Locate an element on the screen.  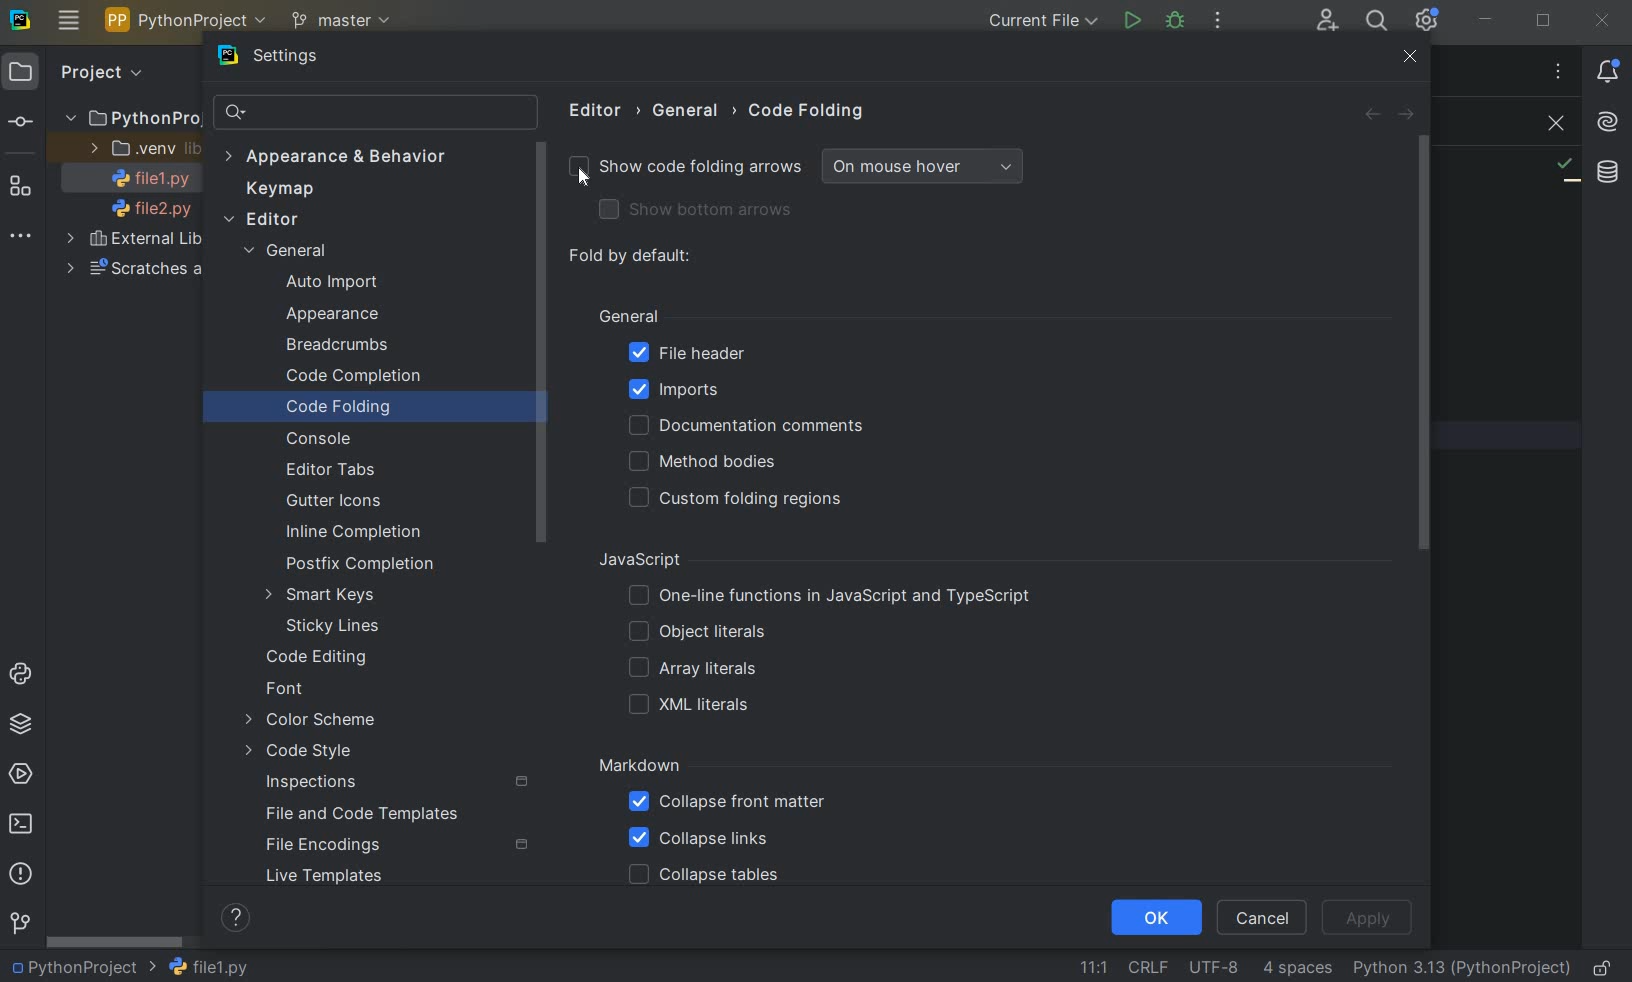
GO TO LINE is located at coordinates (1091, 965).